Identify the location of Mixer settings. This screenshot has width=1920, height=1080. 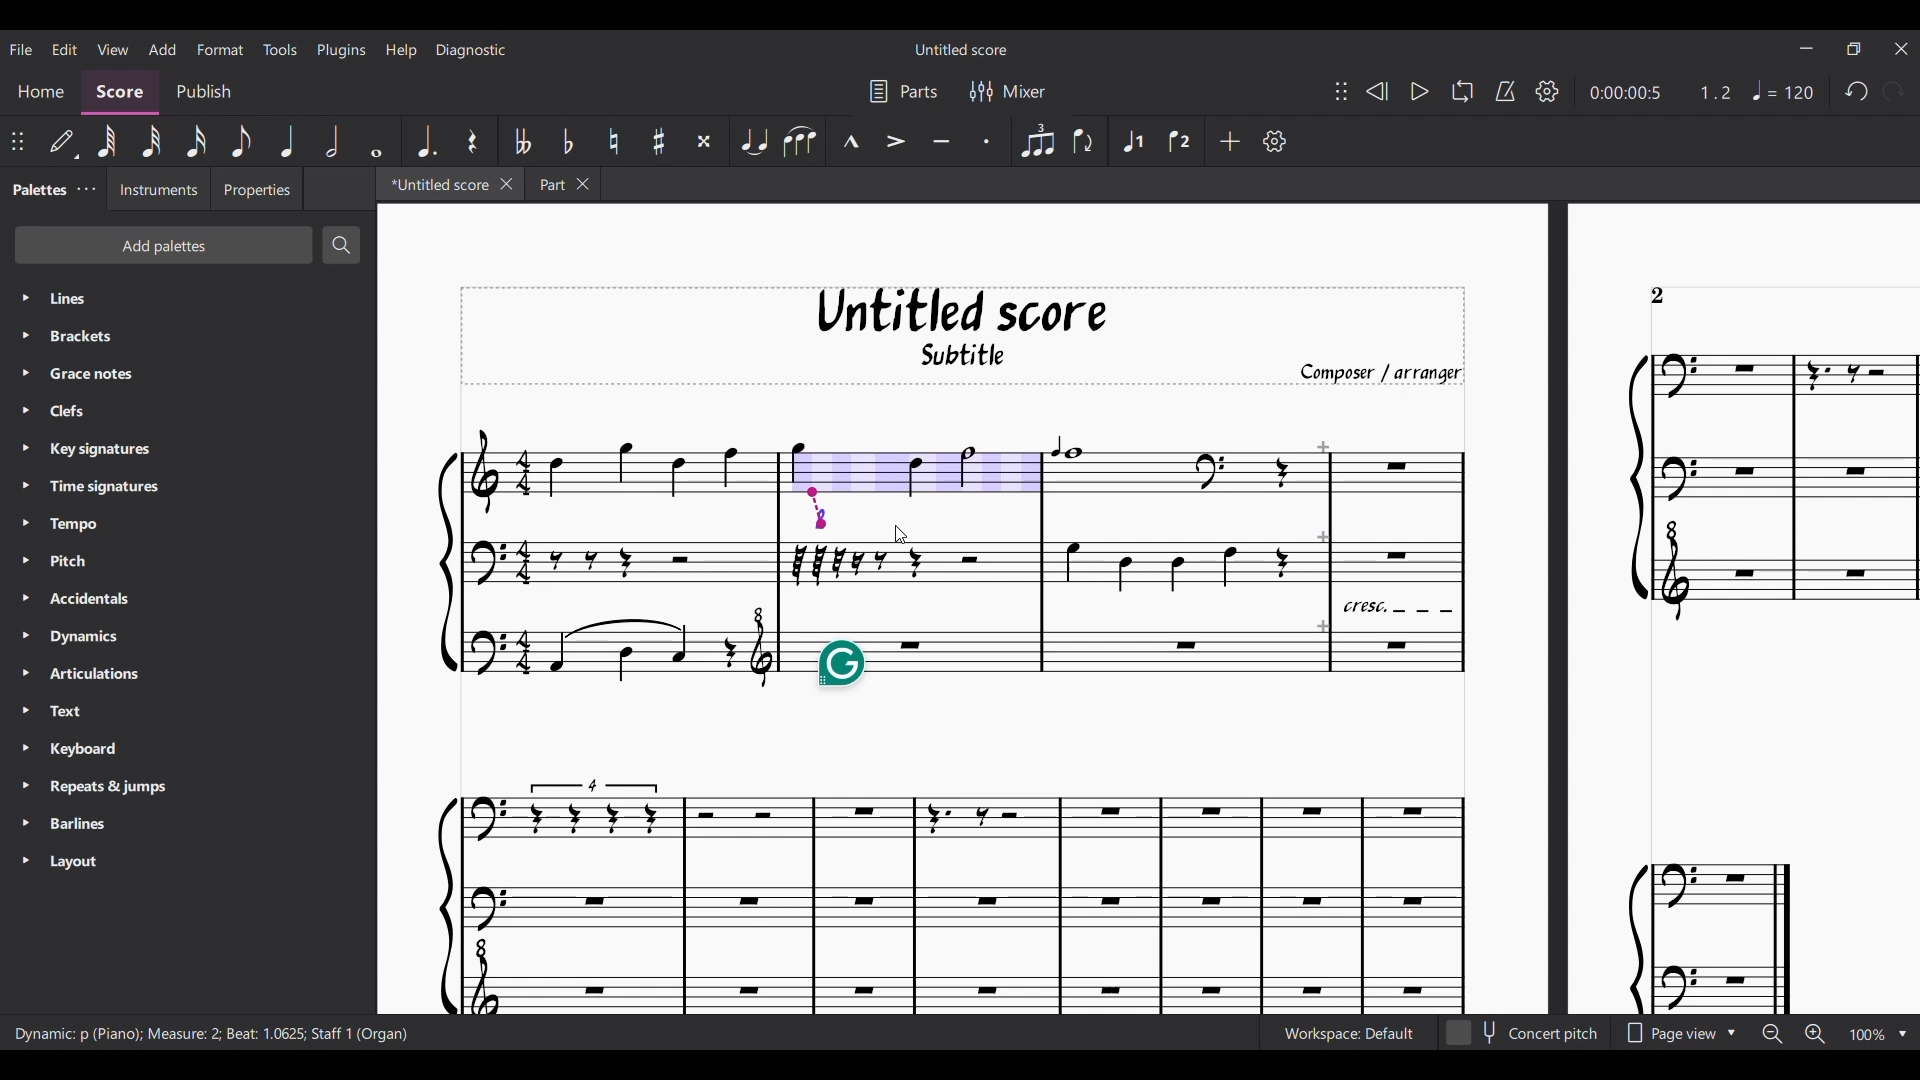
(1008, 90).